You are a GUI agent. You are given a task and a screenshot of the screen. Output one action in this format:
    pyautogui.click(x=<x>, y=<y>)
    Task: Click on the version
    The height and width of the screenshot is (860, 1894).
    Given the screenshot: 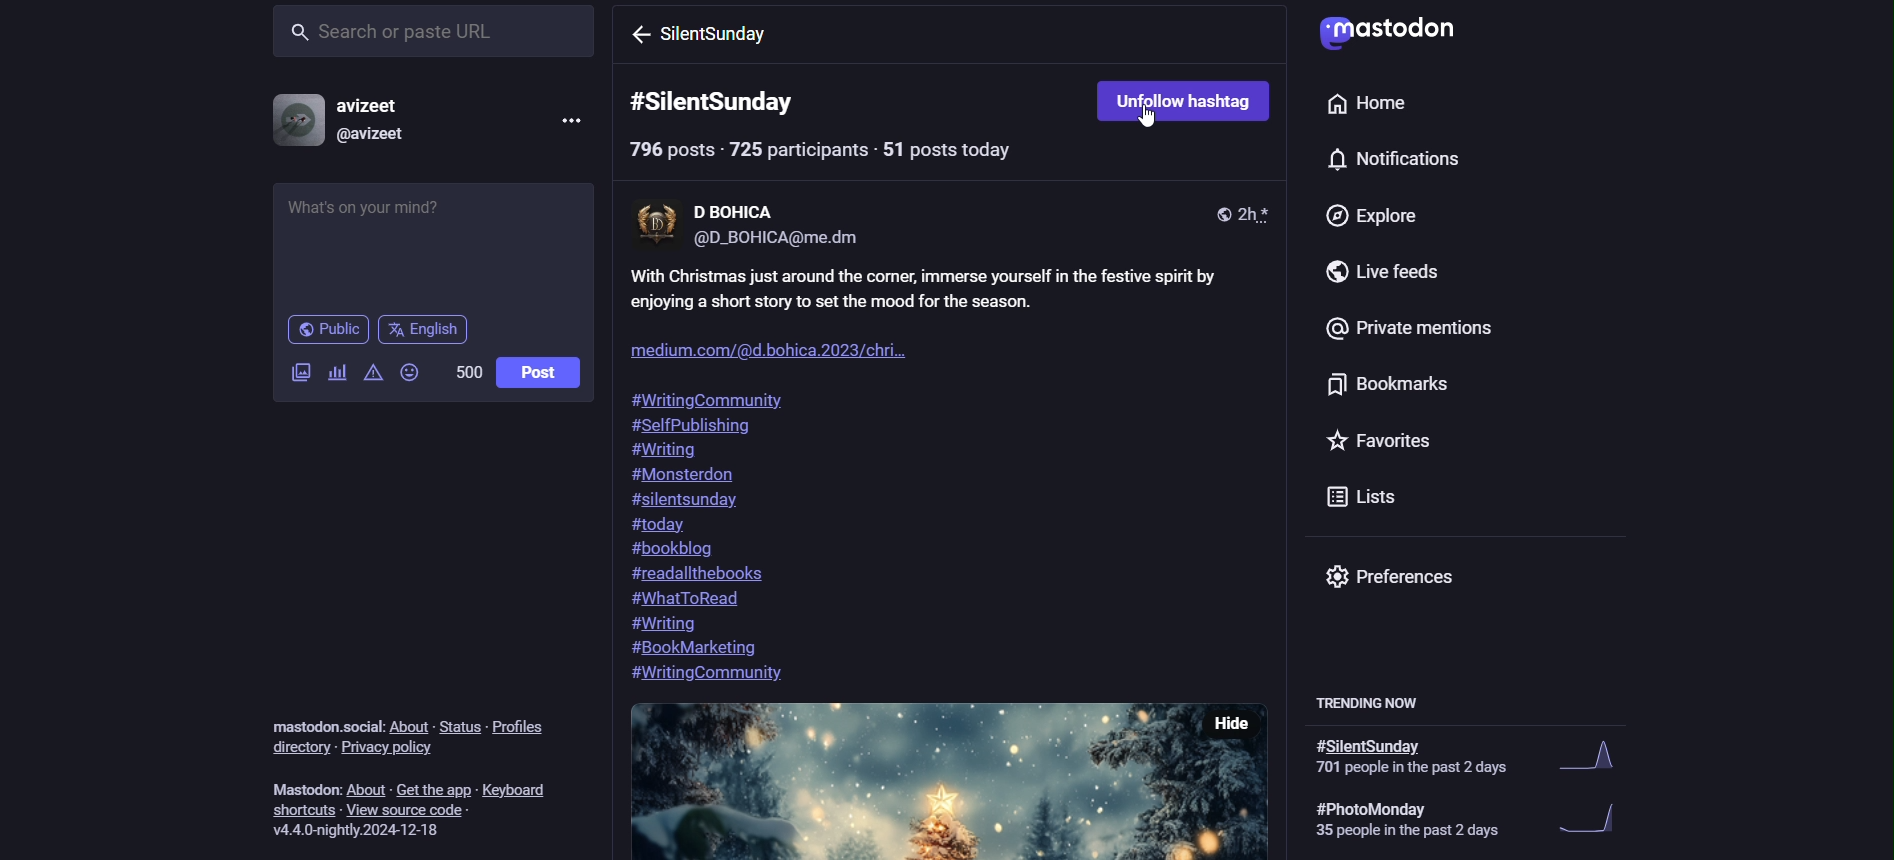 What is the action you would take?
    pyautogui.click(x=362, y=829)
    